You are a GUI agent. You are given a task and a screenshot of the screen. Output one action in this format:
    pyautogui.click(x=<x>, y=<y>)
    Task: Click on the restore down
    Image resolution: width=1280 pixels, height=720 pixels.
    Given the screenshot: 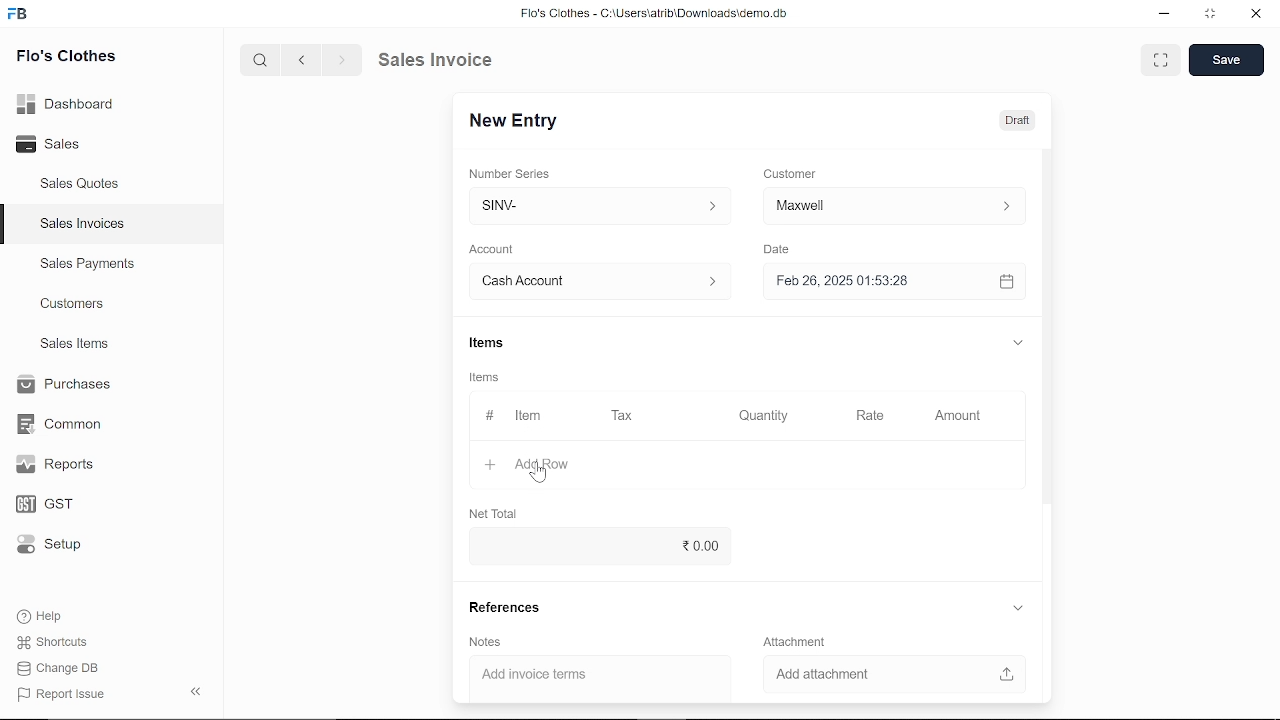 What is the action you would take?
    pyautogui.click(x=1212, y=15)
    